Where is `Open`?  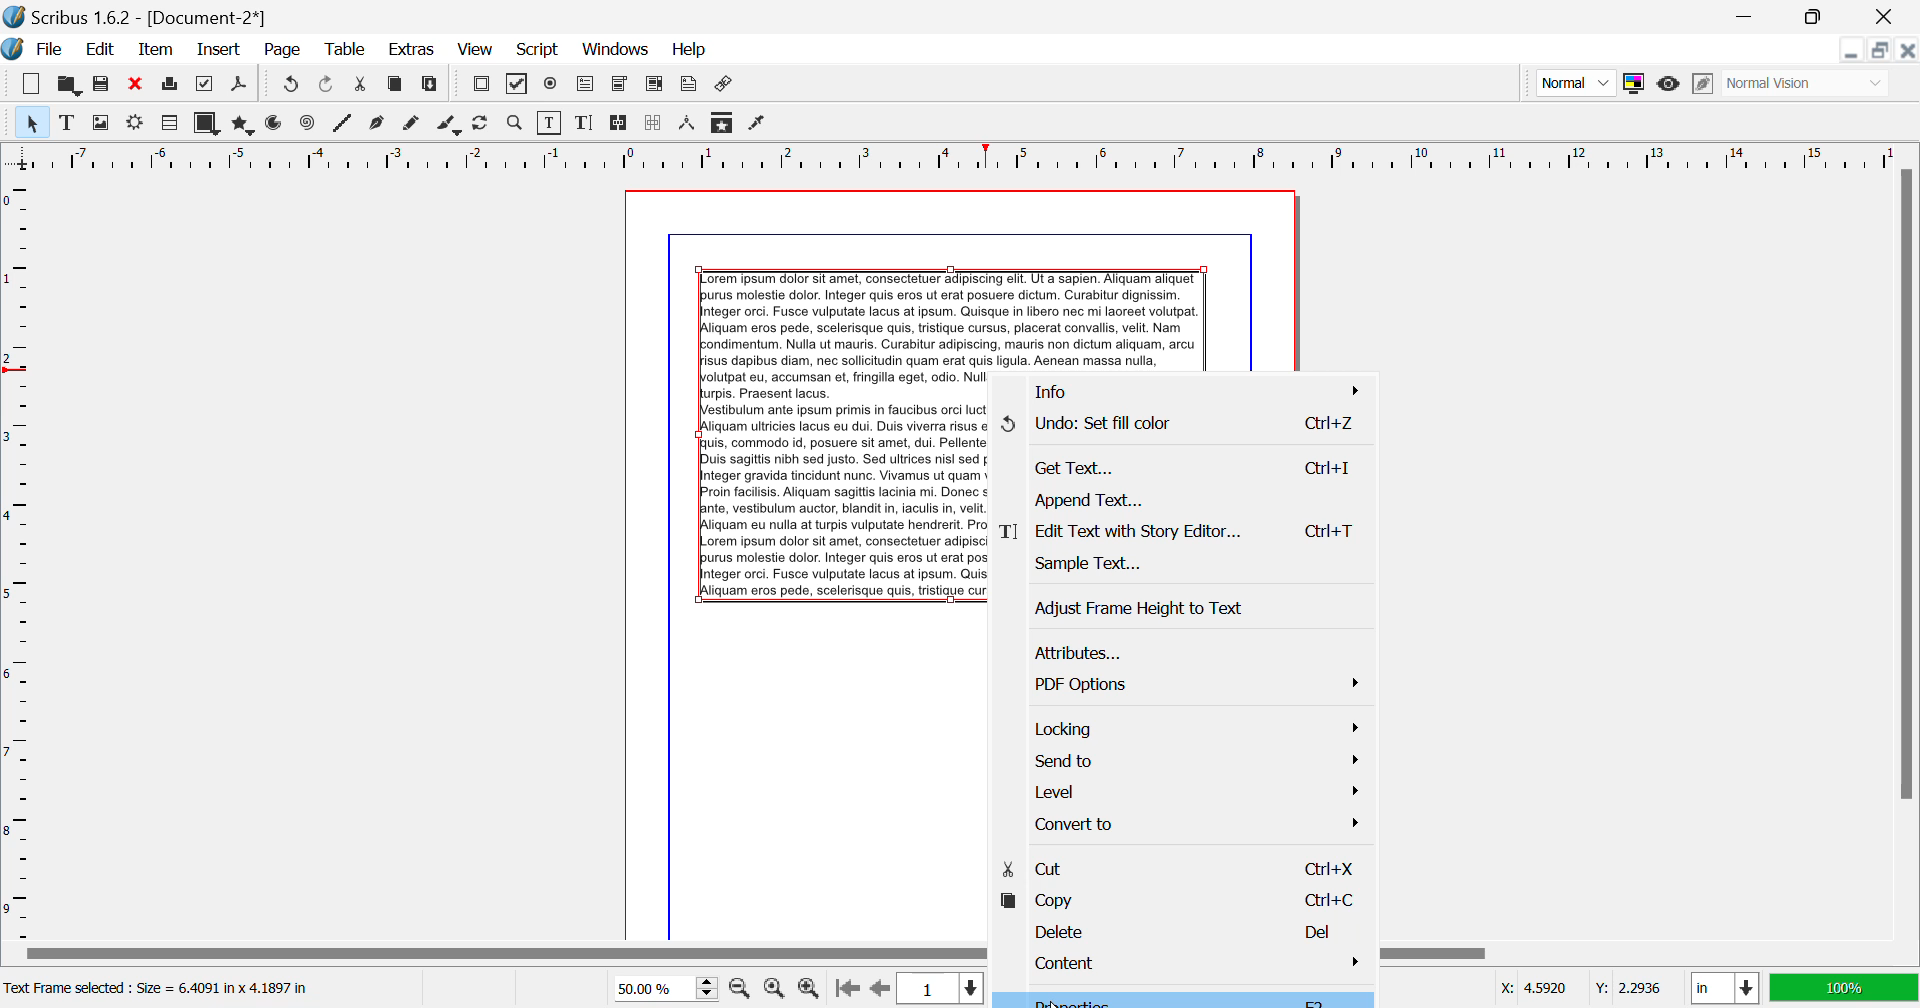
Open is located at coordinates (68, 83).